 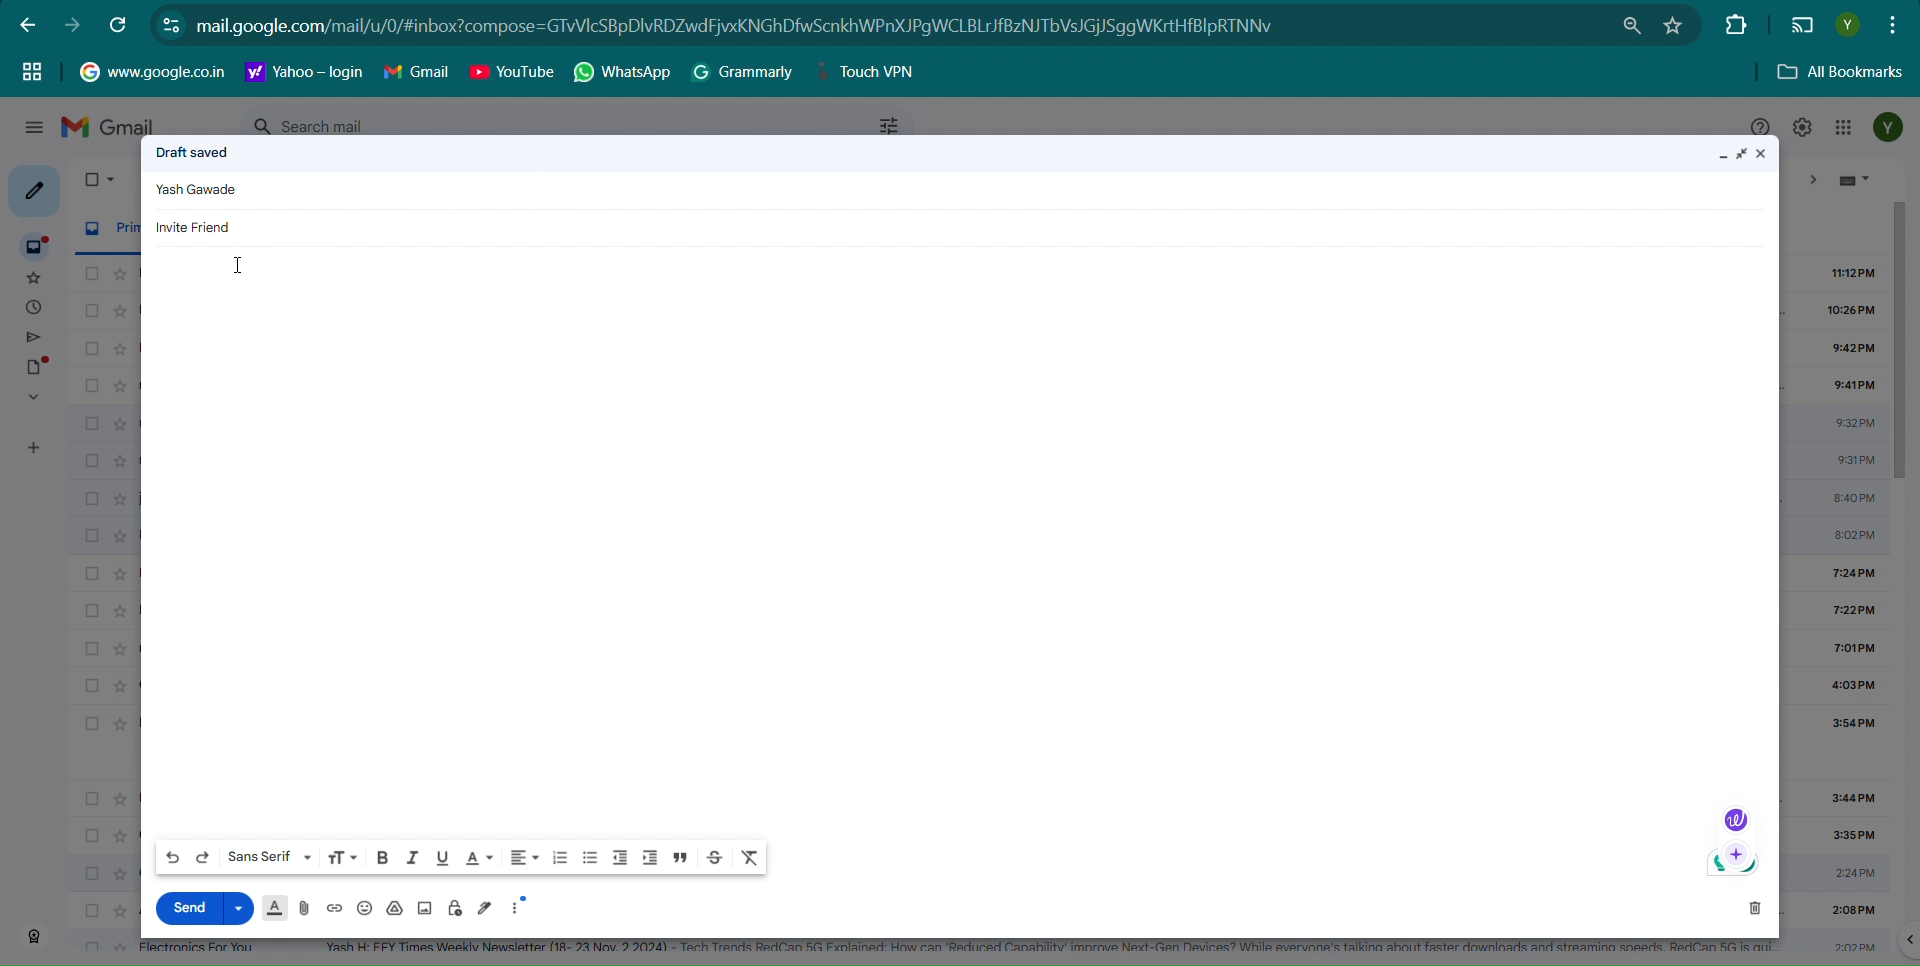 What do you see at coordinates (193, 151) in the screenshot?
I see `Text` at bounding box center [193, 151].